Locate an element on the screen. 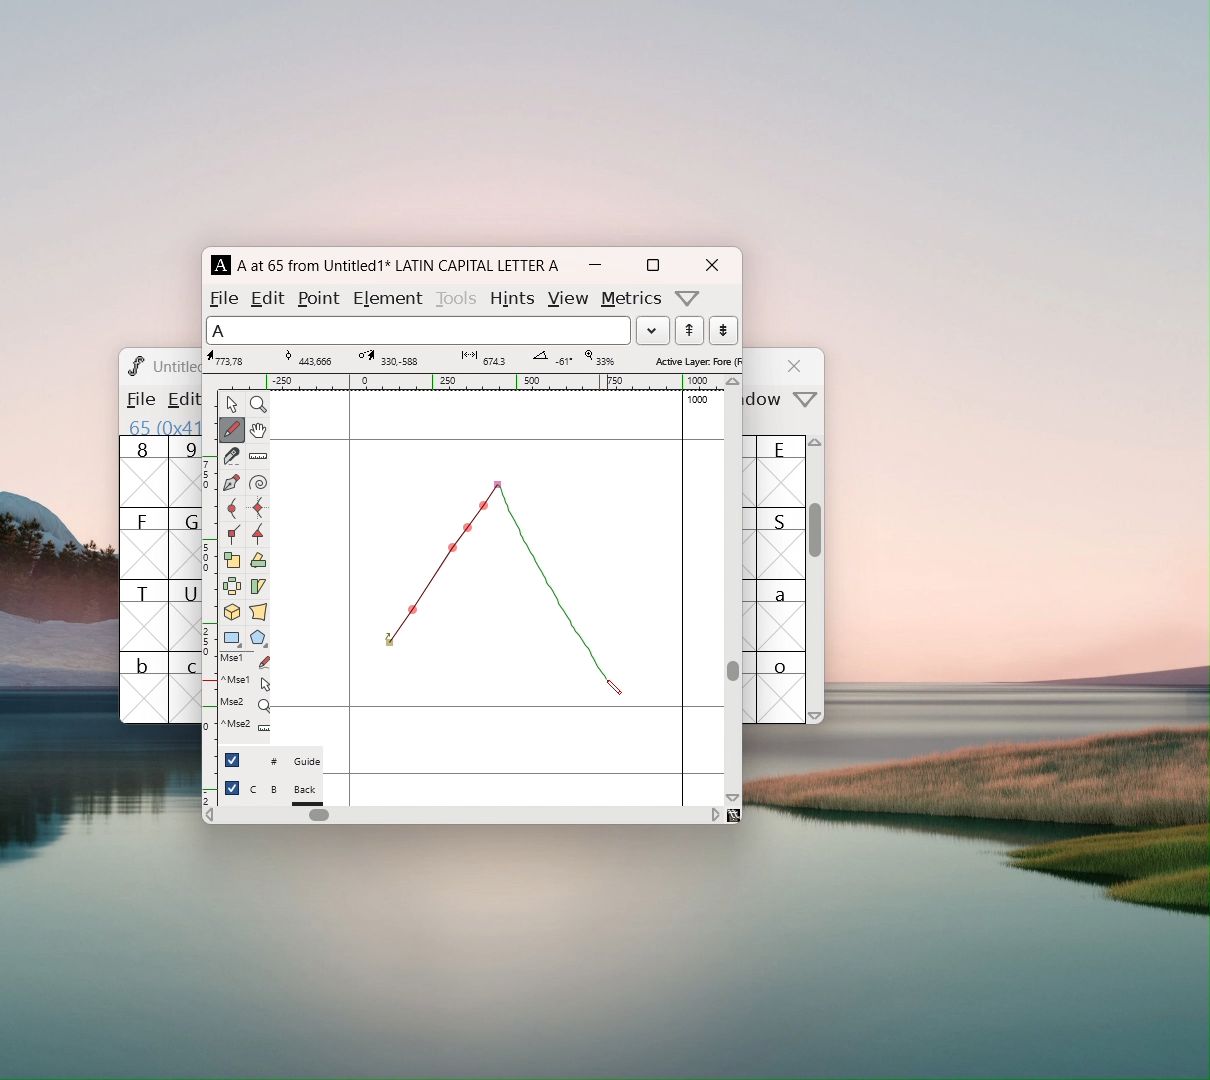 Image resolution: width=1210 pixels, height=1080 pixels. scrollbar is located at coordinates (816, 540).